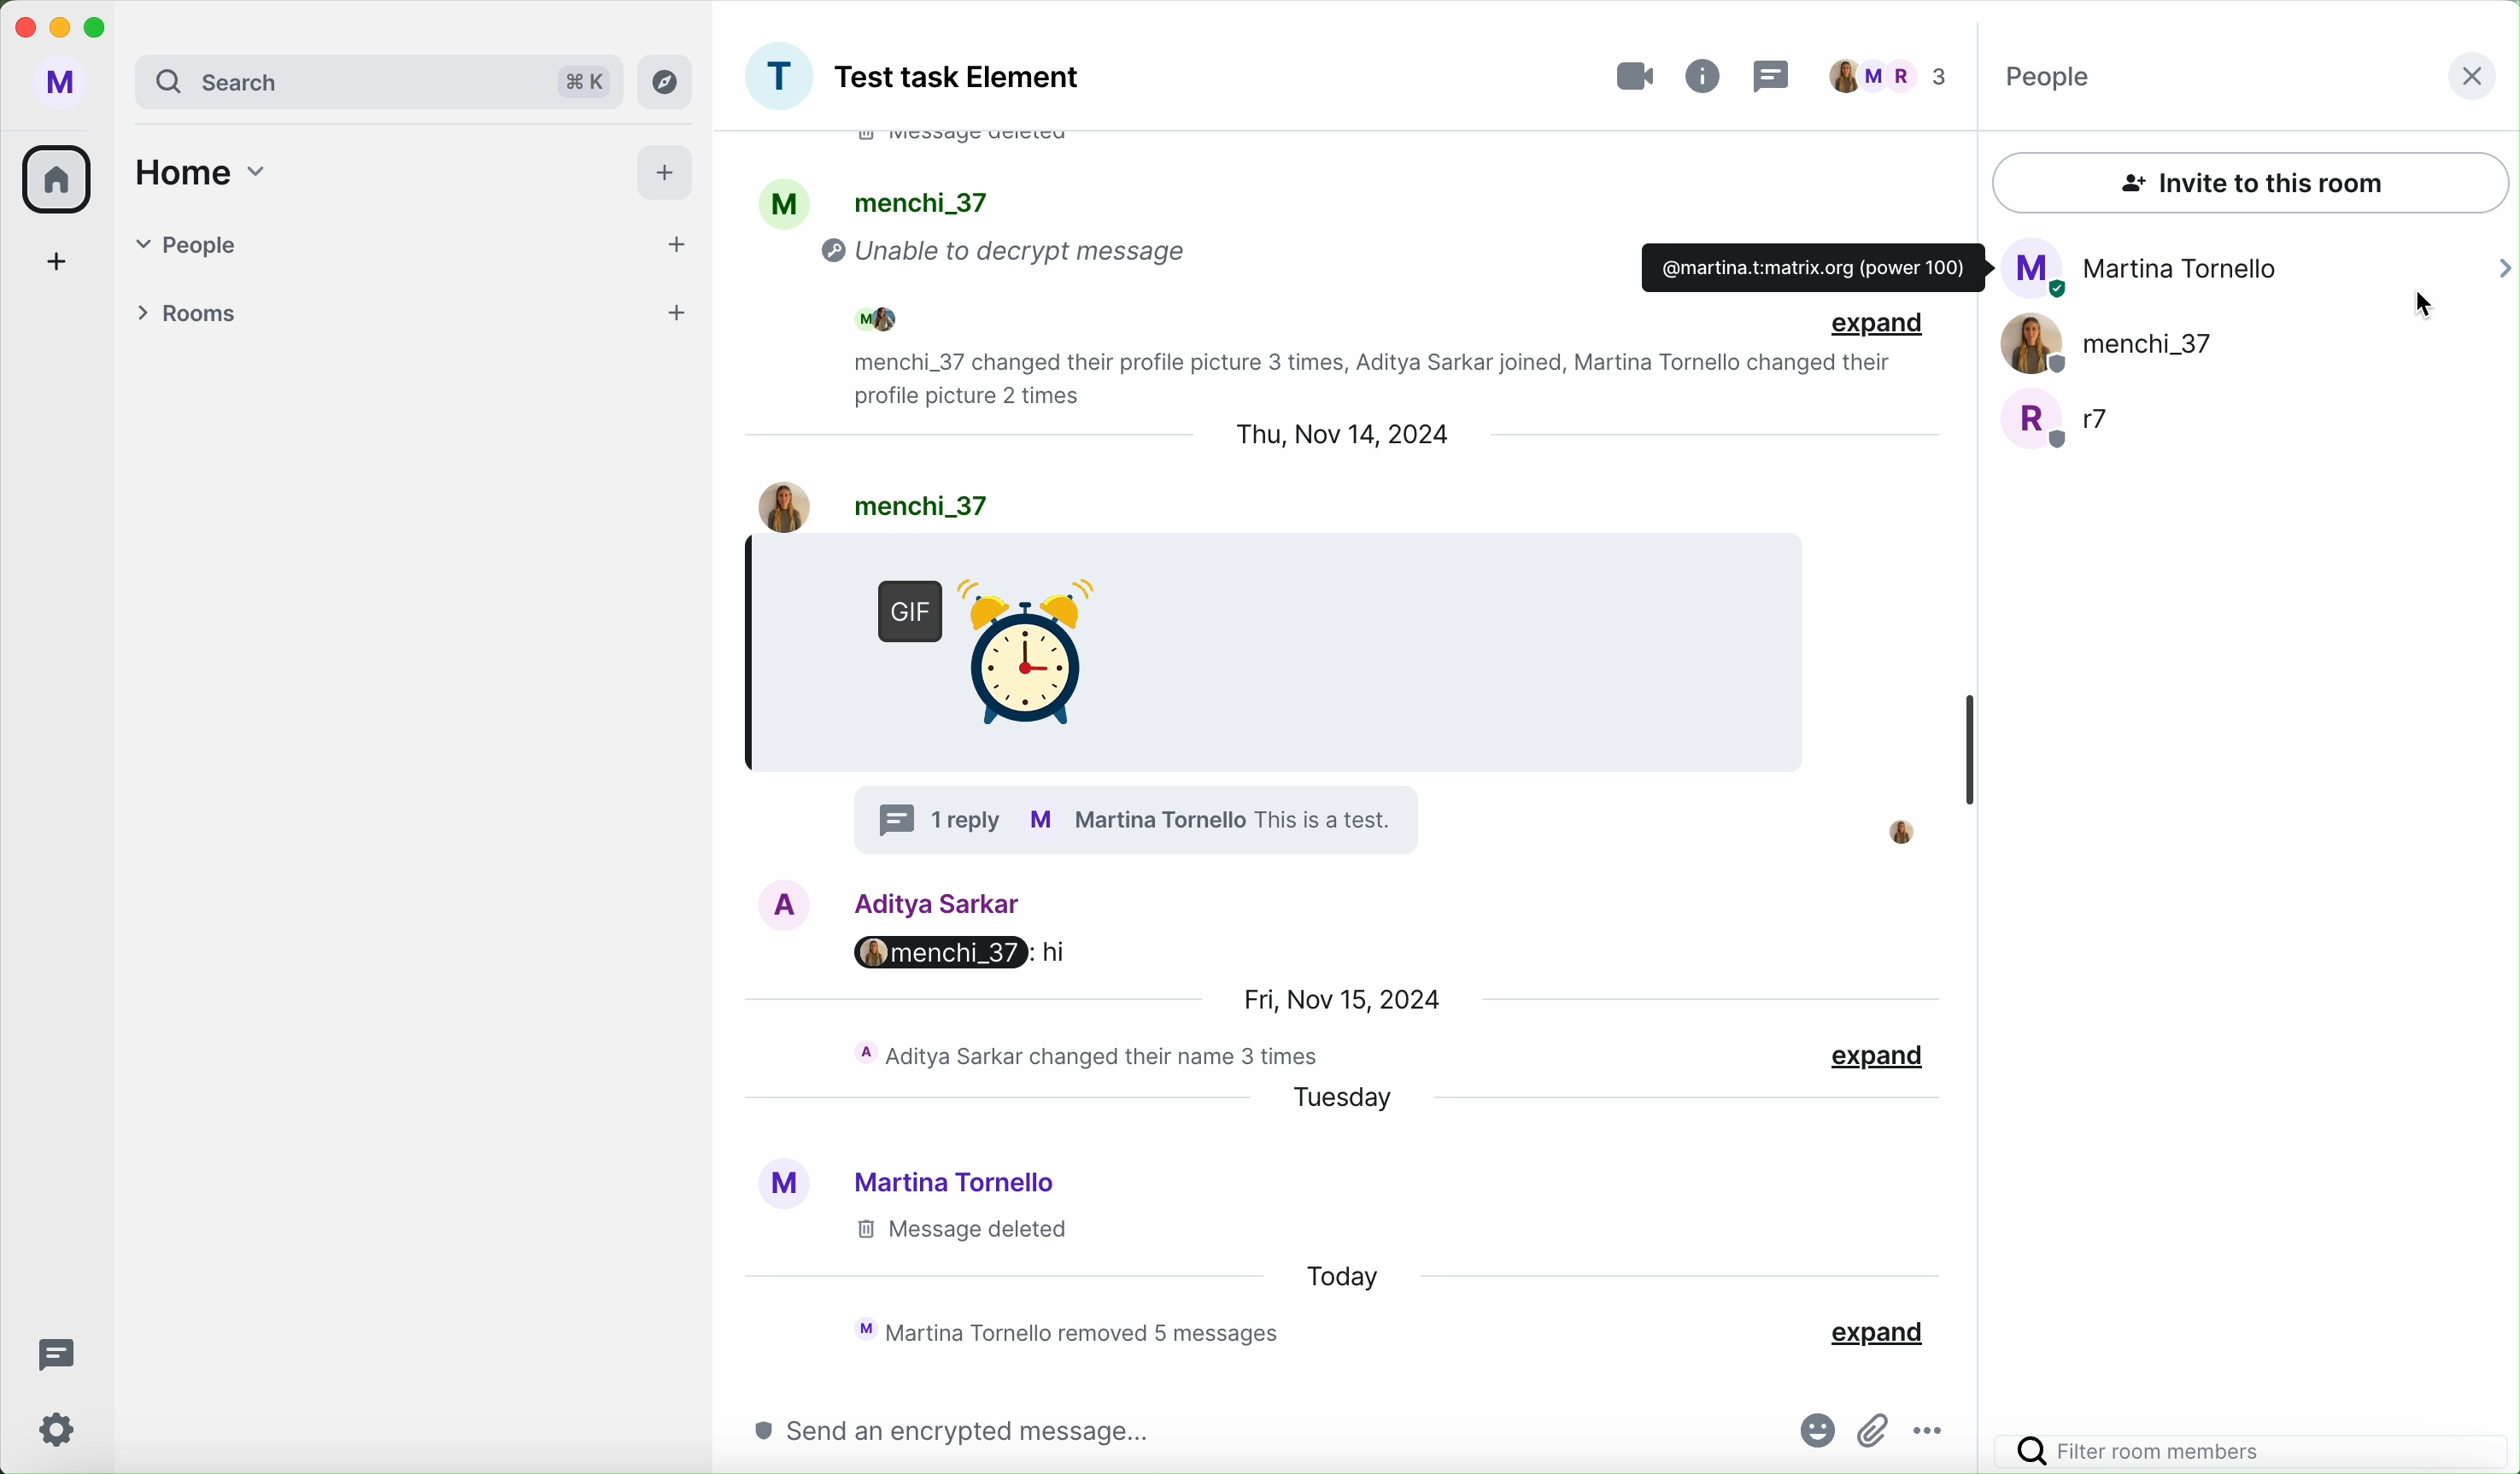 This screenshot has height=1474, width=2520. I want to click on explore, so click(666, 81).